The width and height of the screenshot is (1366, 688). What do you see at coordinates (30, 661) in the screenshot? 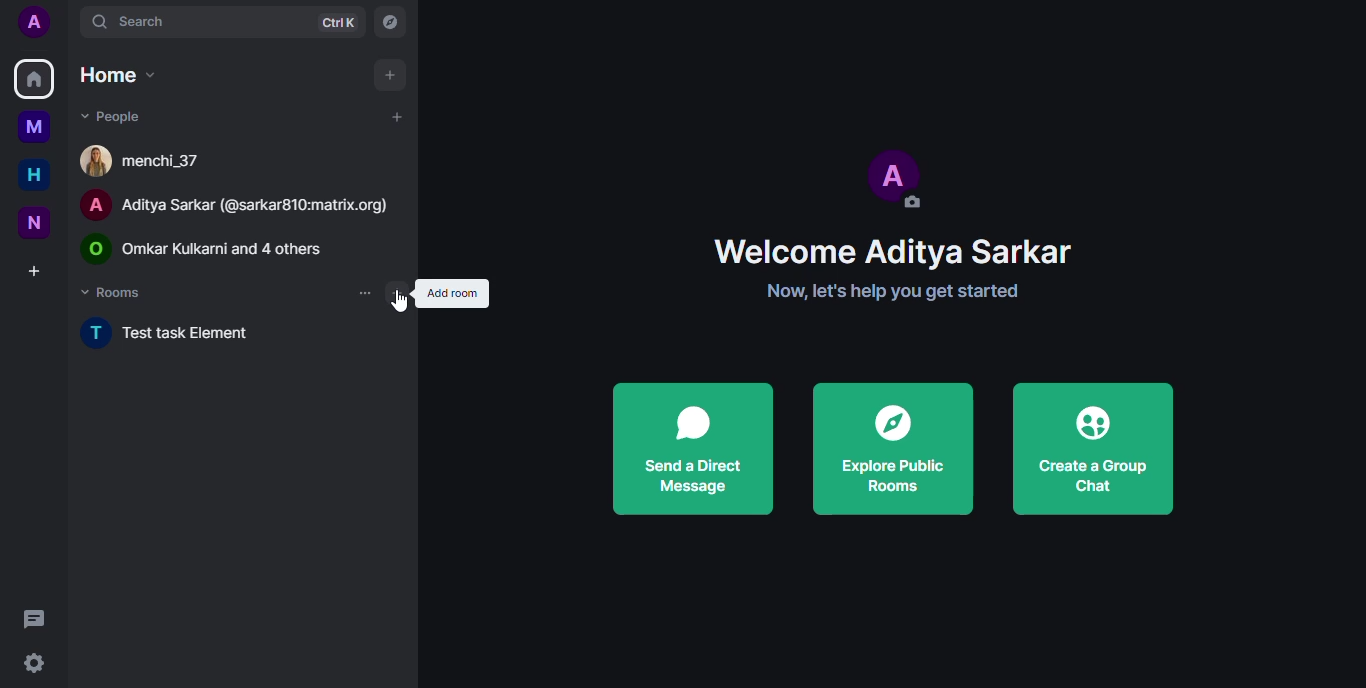
I see `quick settings` at bounding box center [30, 661].